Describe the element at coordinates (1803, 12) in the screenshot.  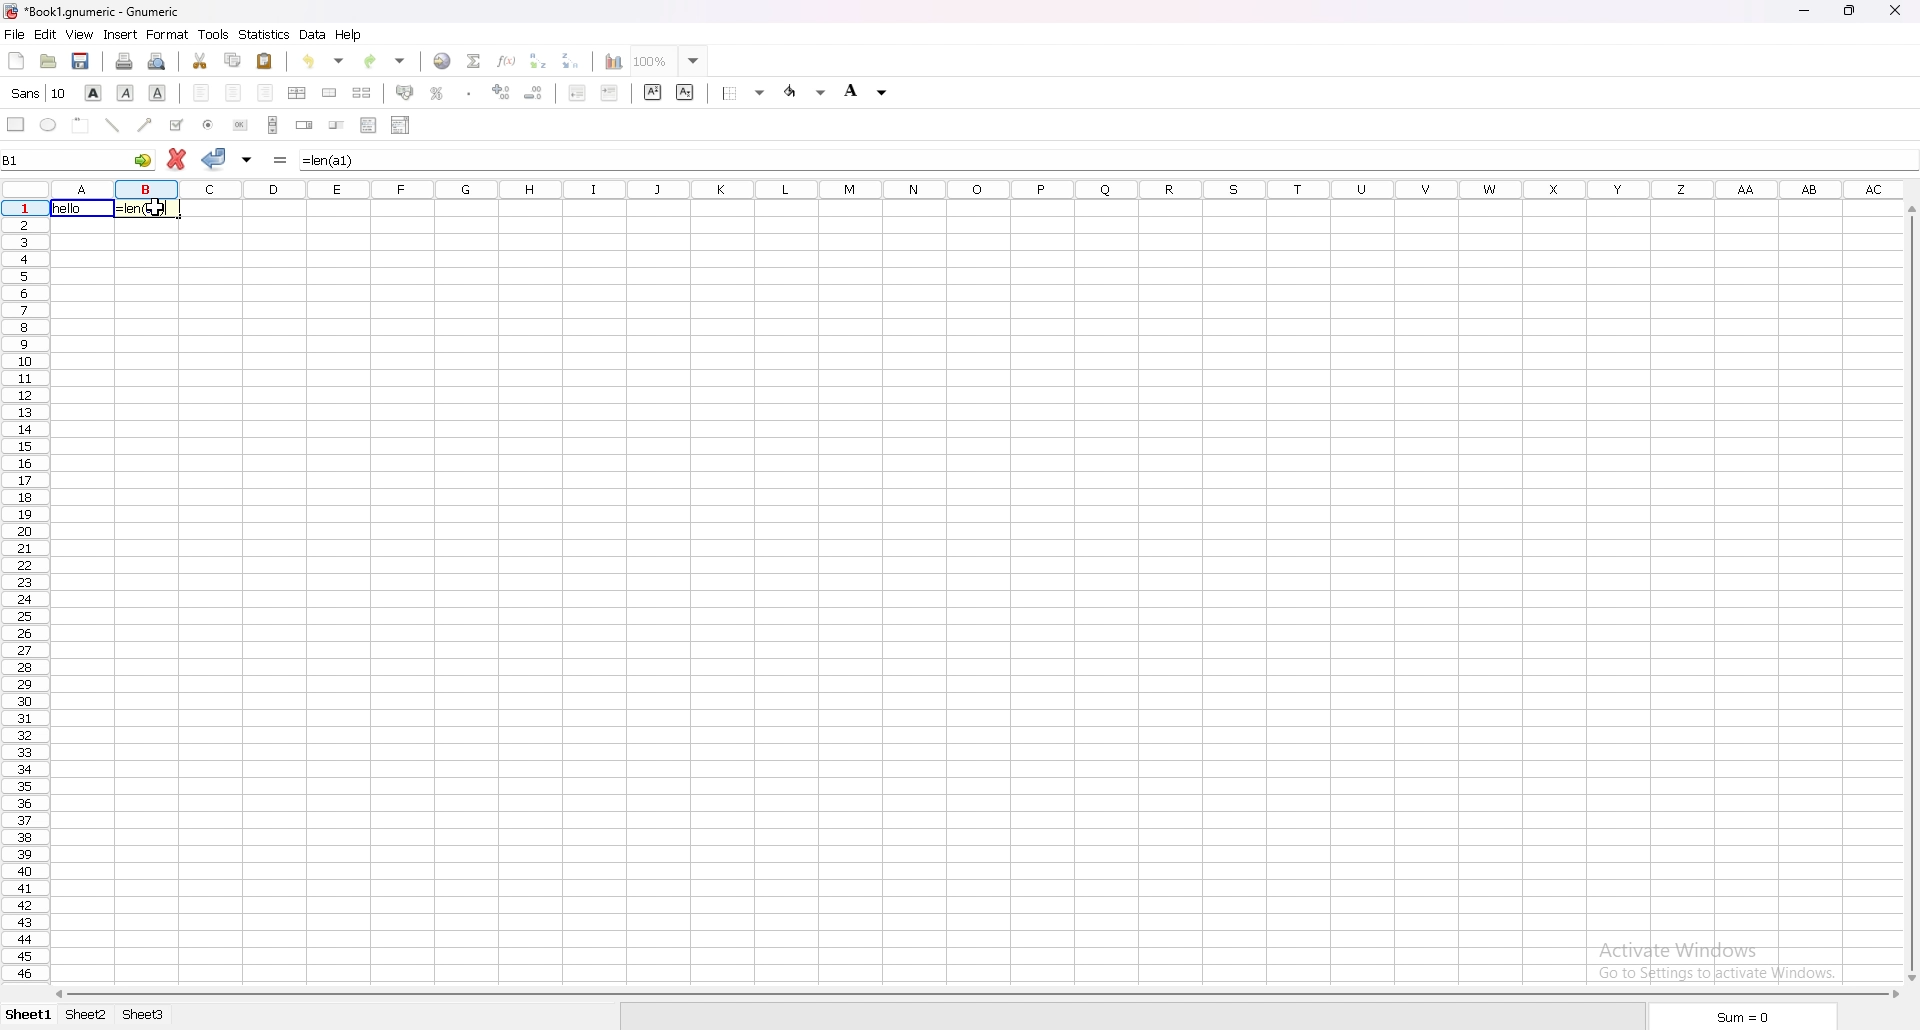
I see `minimize` at that location.